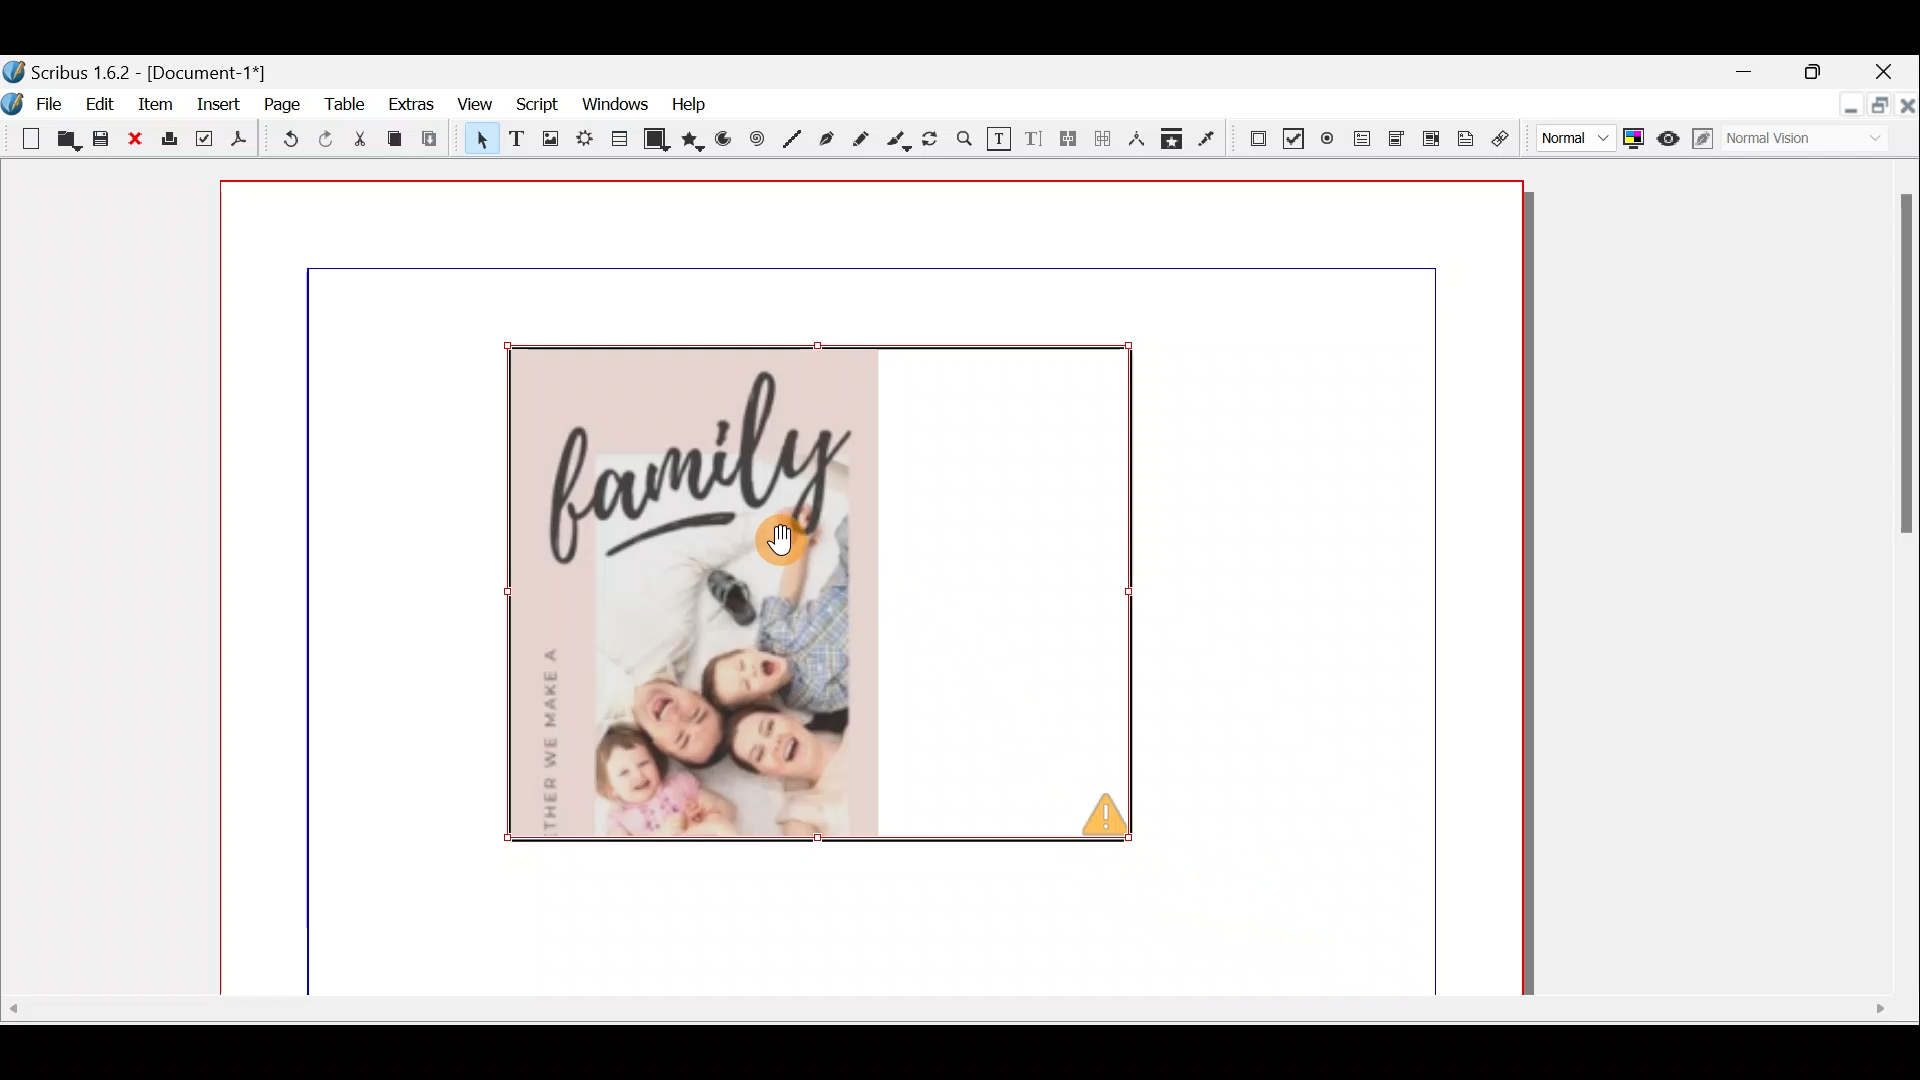 The height and width of the screenshot is (1080, 1920). What do you see at coordinates (361, 140) in the screenshot?
I see `Cut` at bounding box center [361, 140].